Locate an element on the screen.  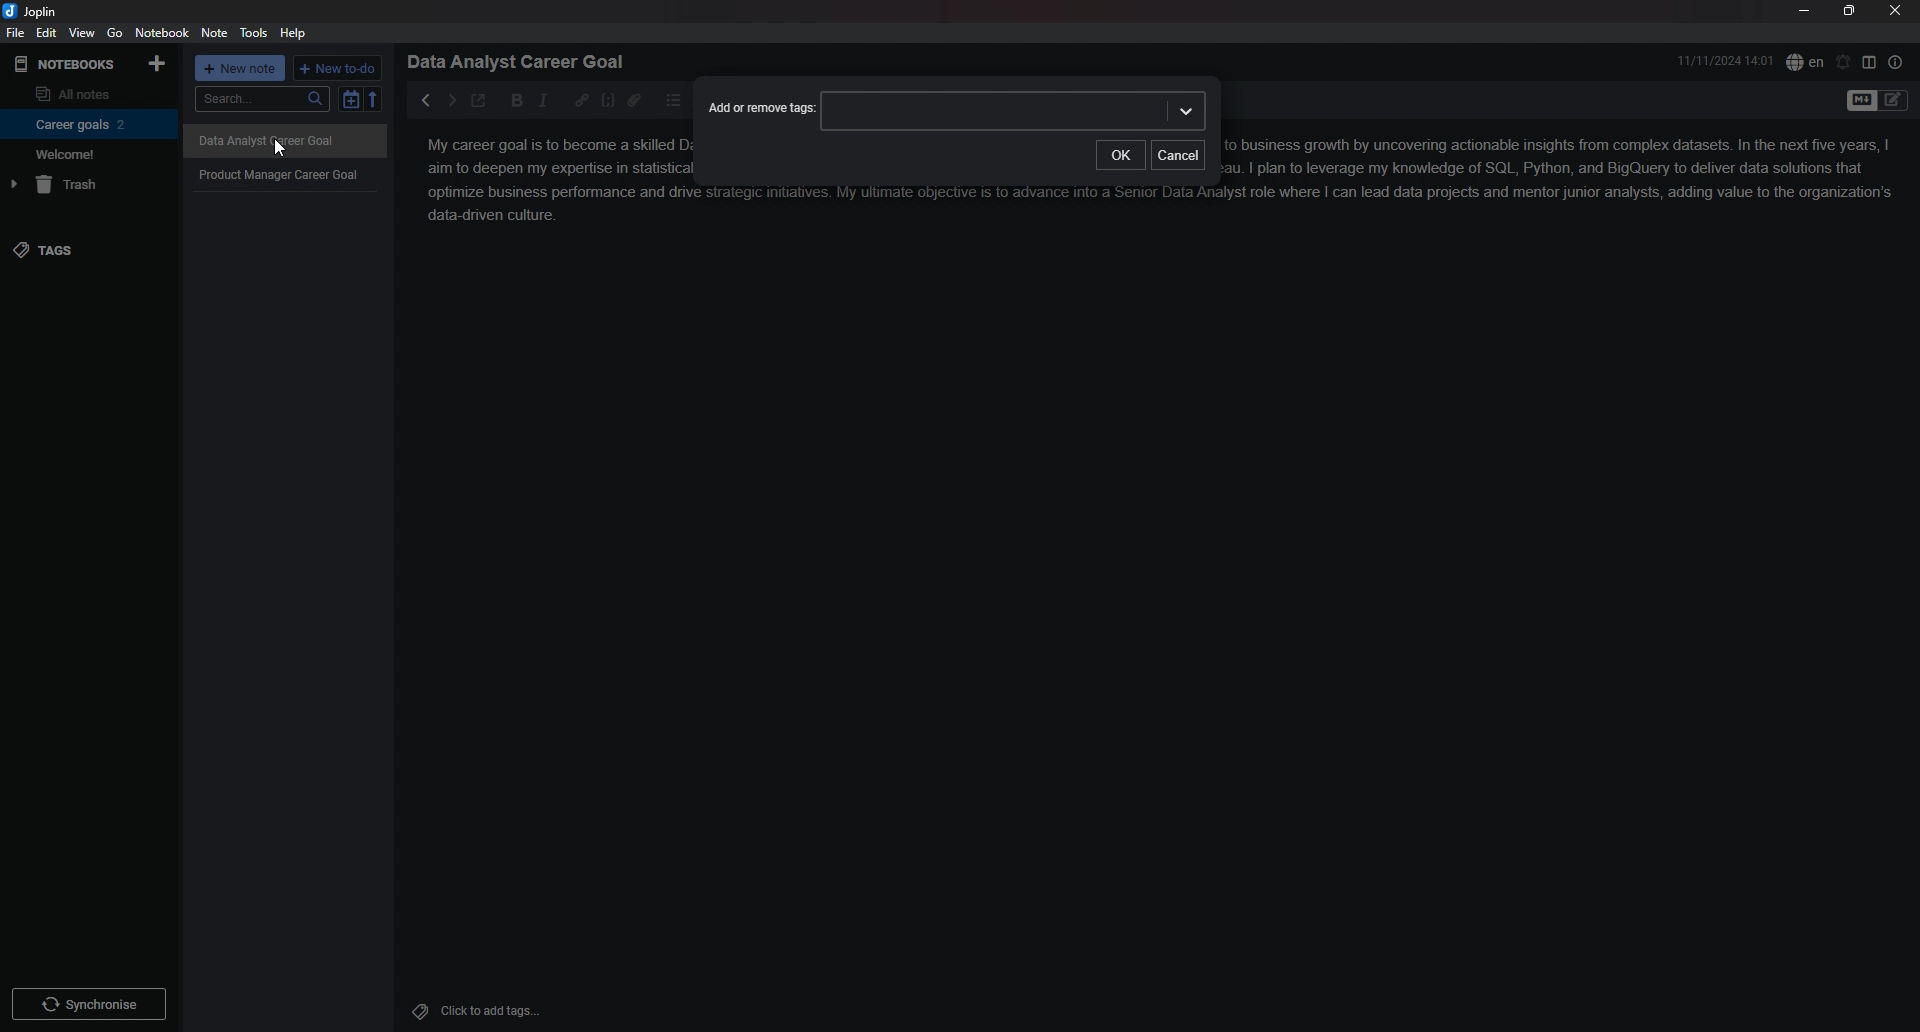
note is located at coordinates (216, 32).